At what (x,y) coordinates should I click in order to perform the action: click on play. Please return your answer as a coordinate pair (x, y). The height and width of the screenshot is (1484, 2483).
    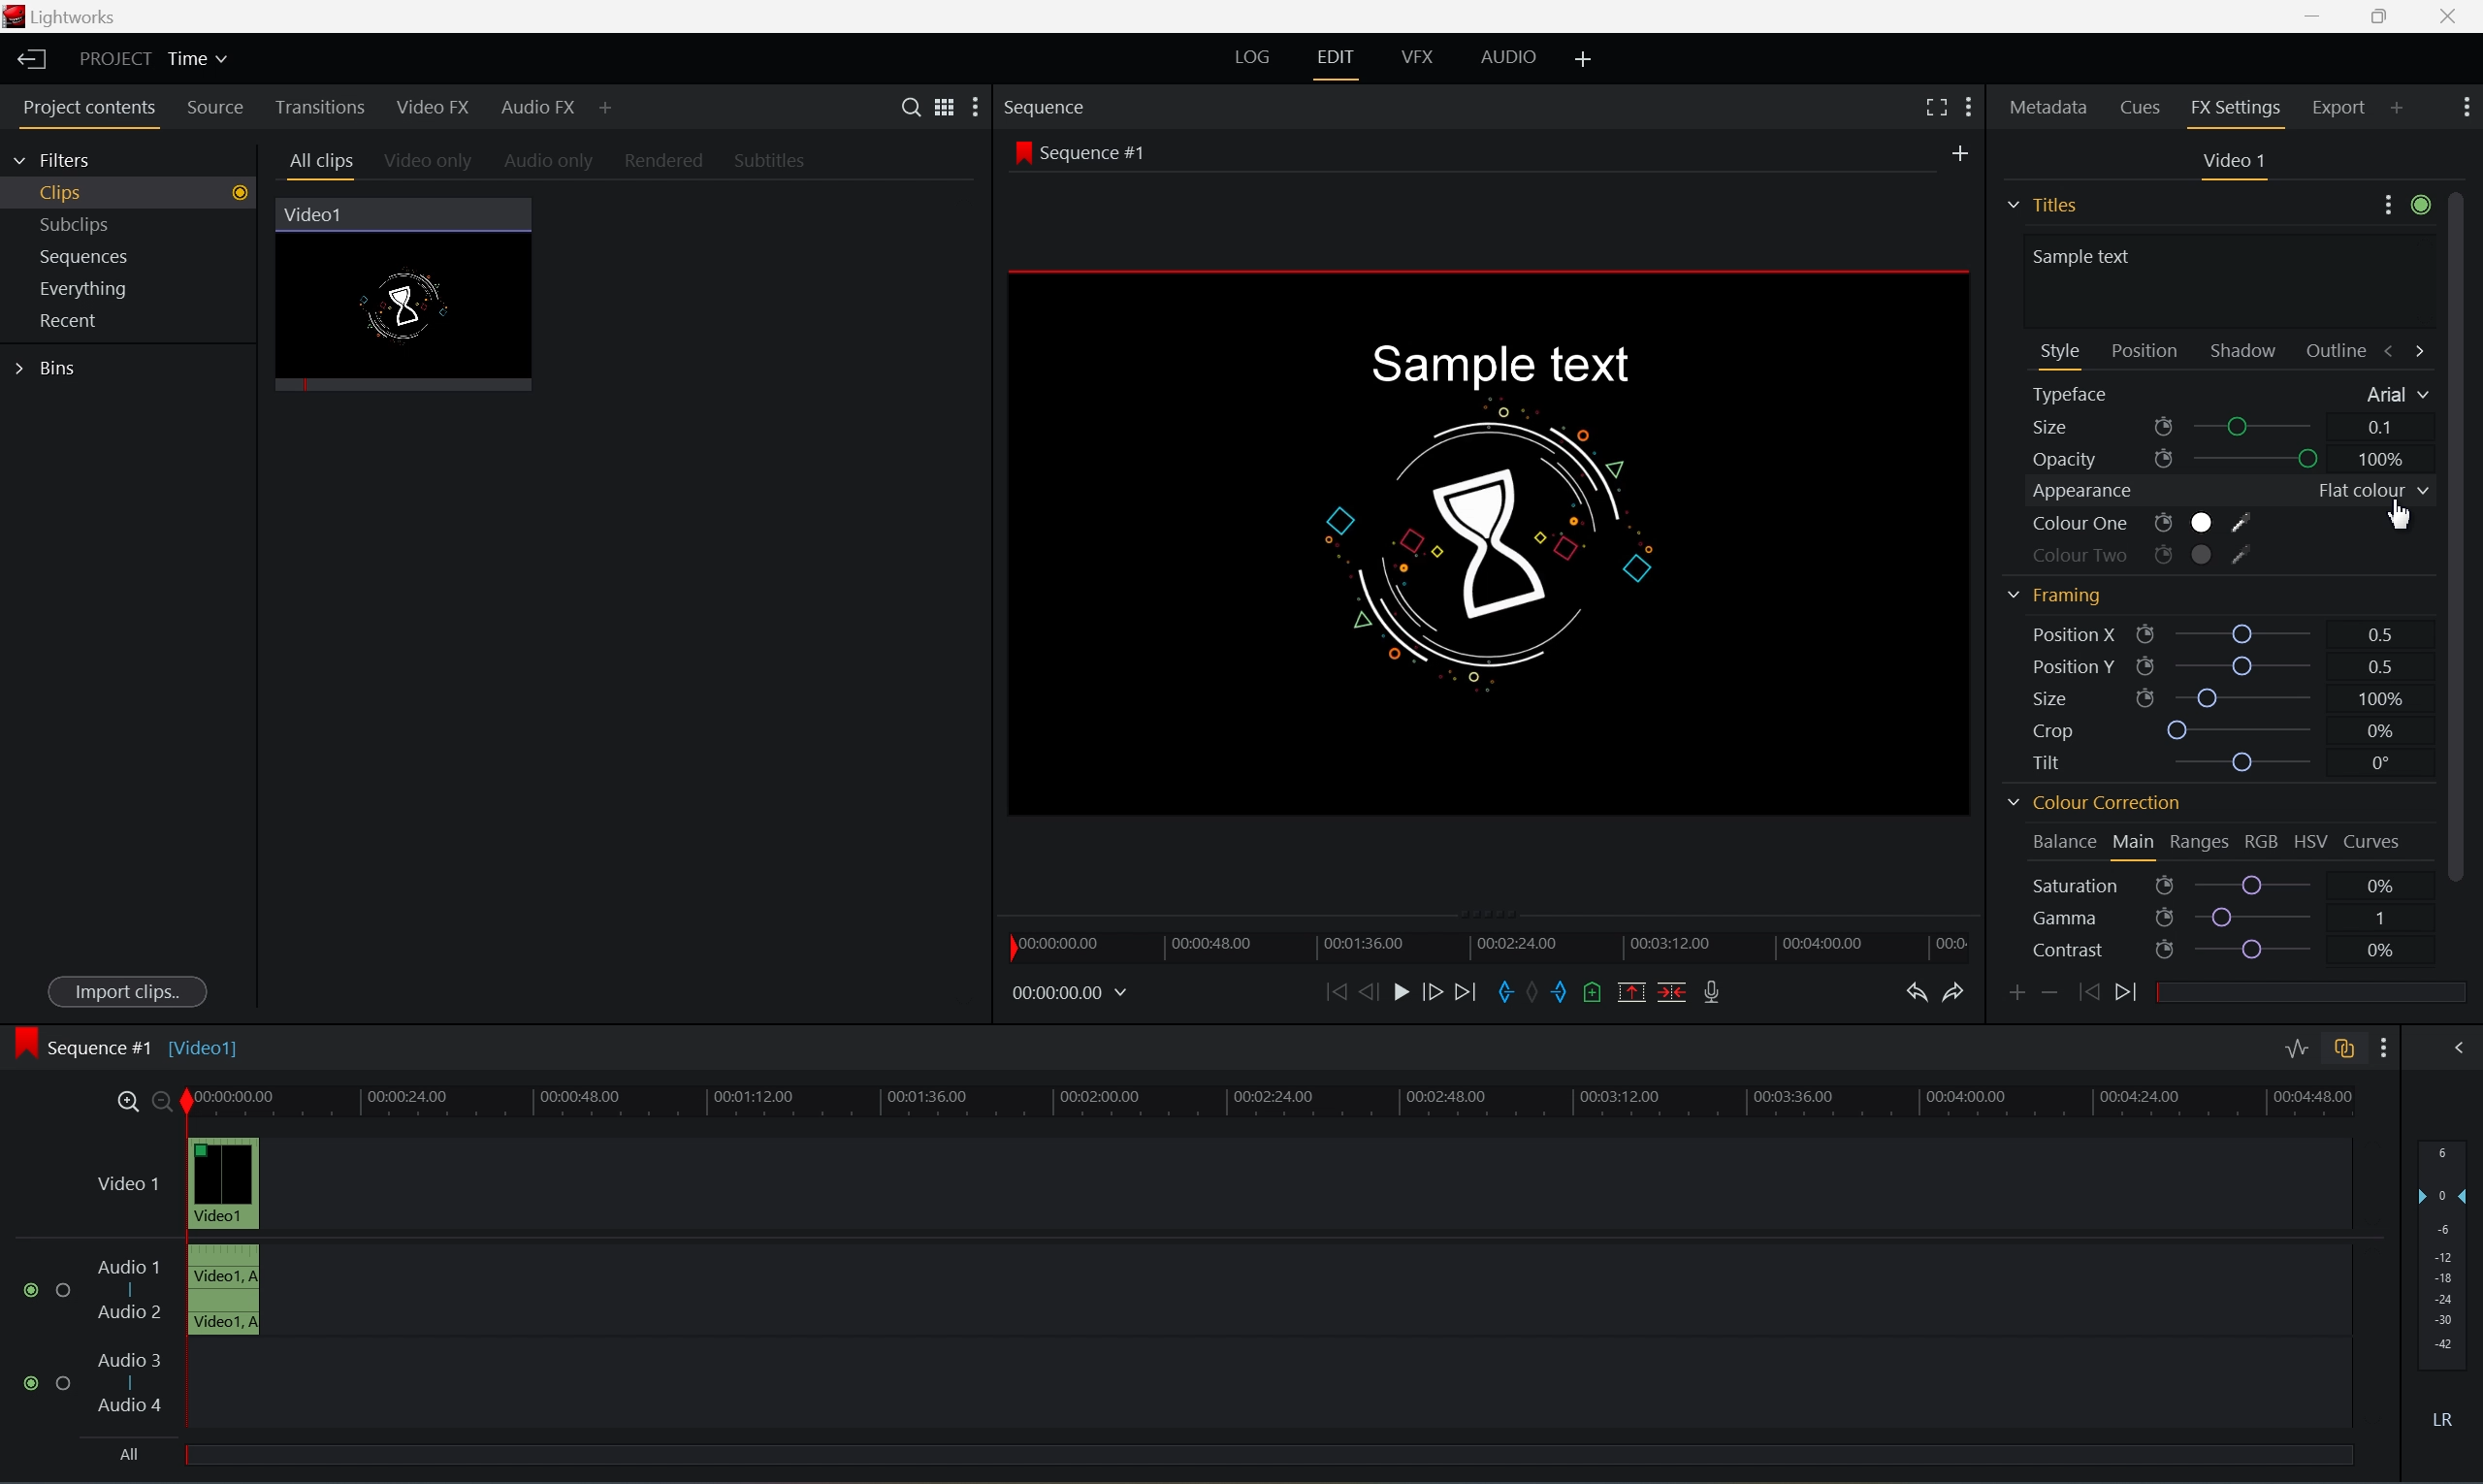
    Looking at the image, I should click on (1407, 993).